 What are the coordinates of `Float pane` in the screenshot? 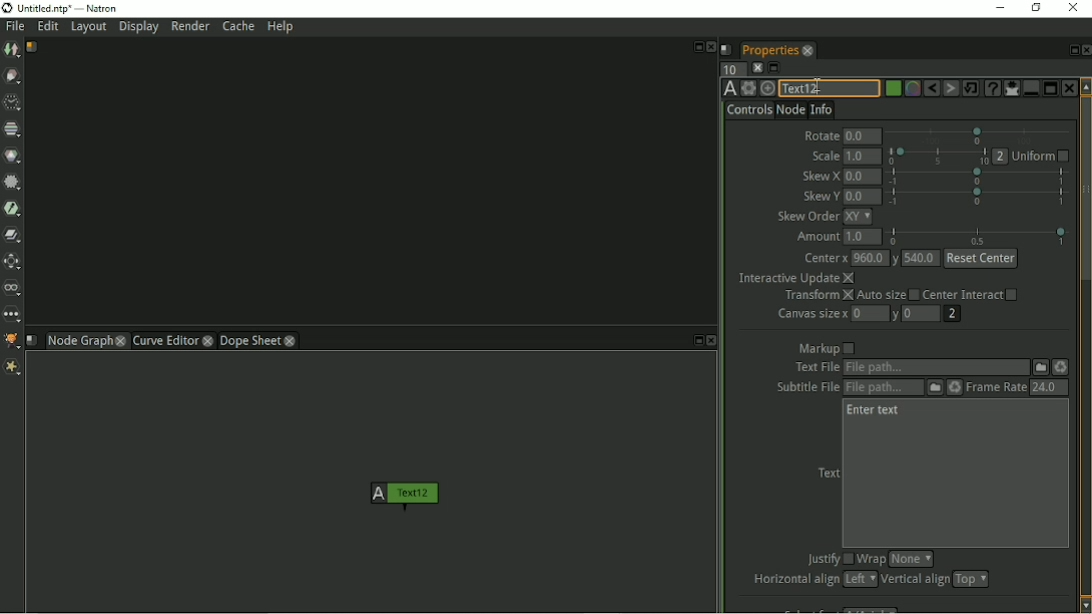 It's located at (695, 341).